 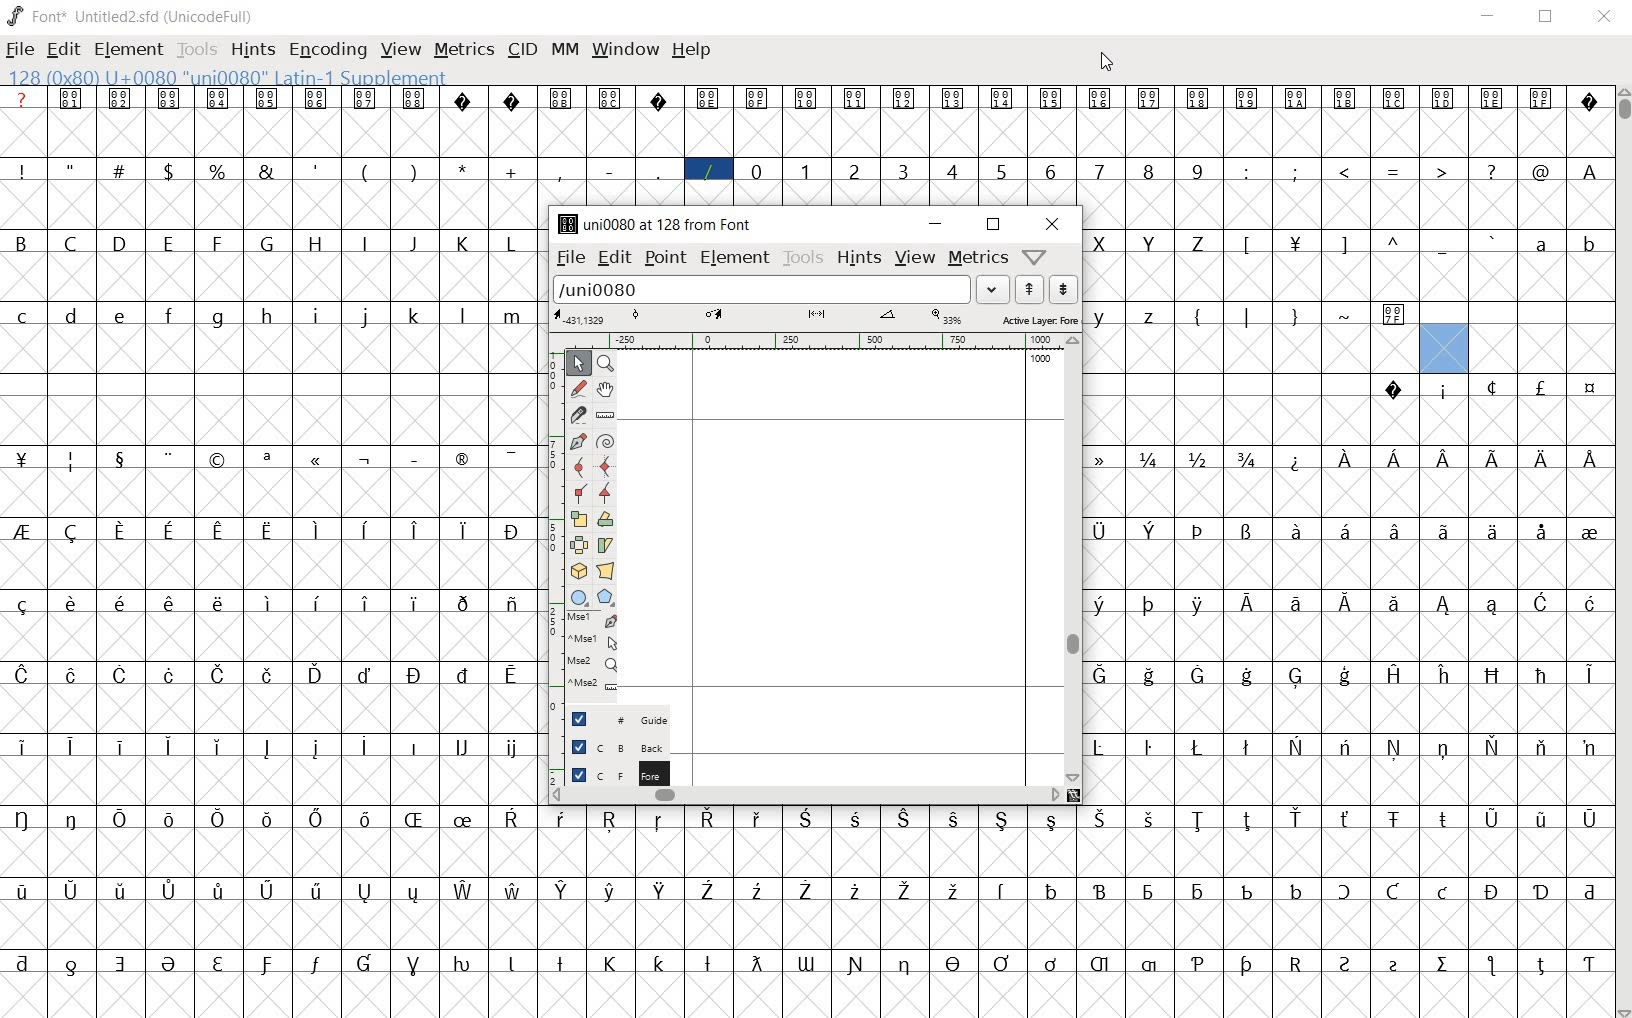 I want to click on glyph, so click(x=120, y=242).